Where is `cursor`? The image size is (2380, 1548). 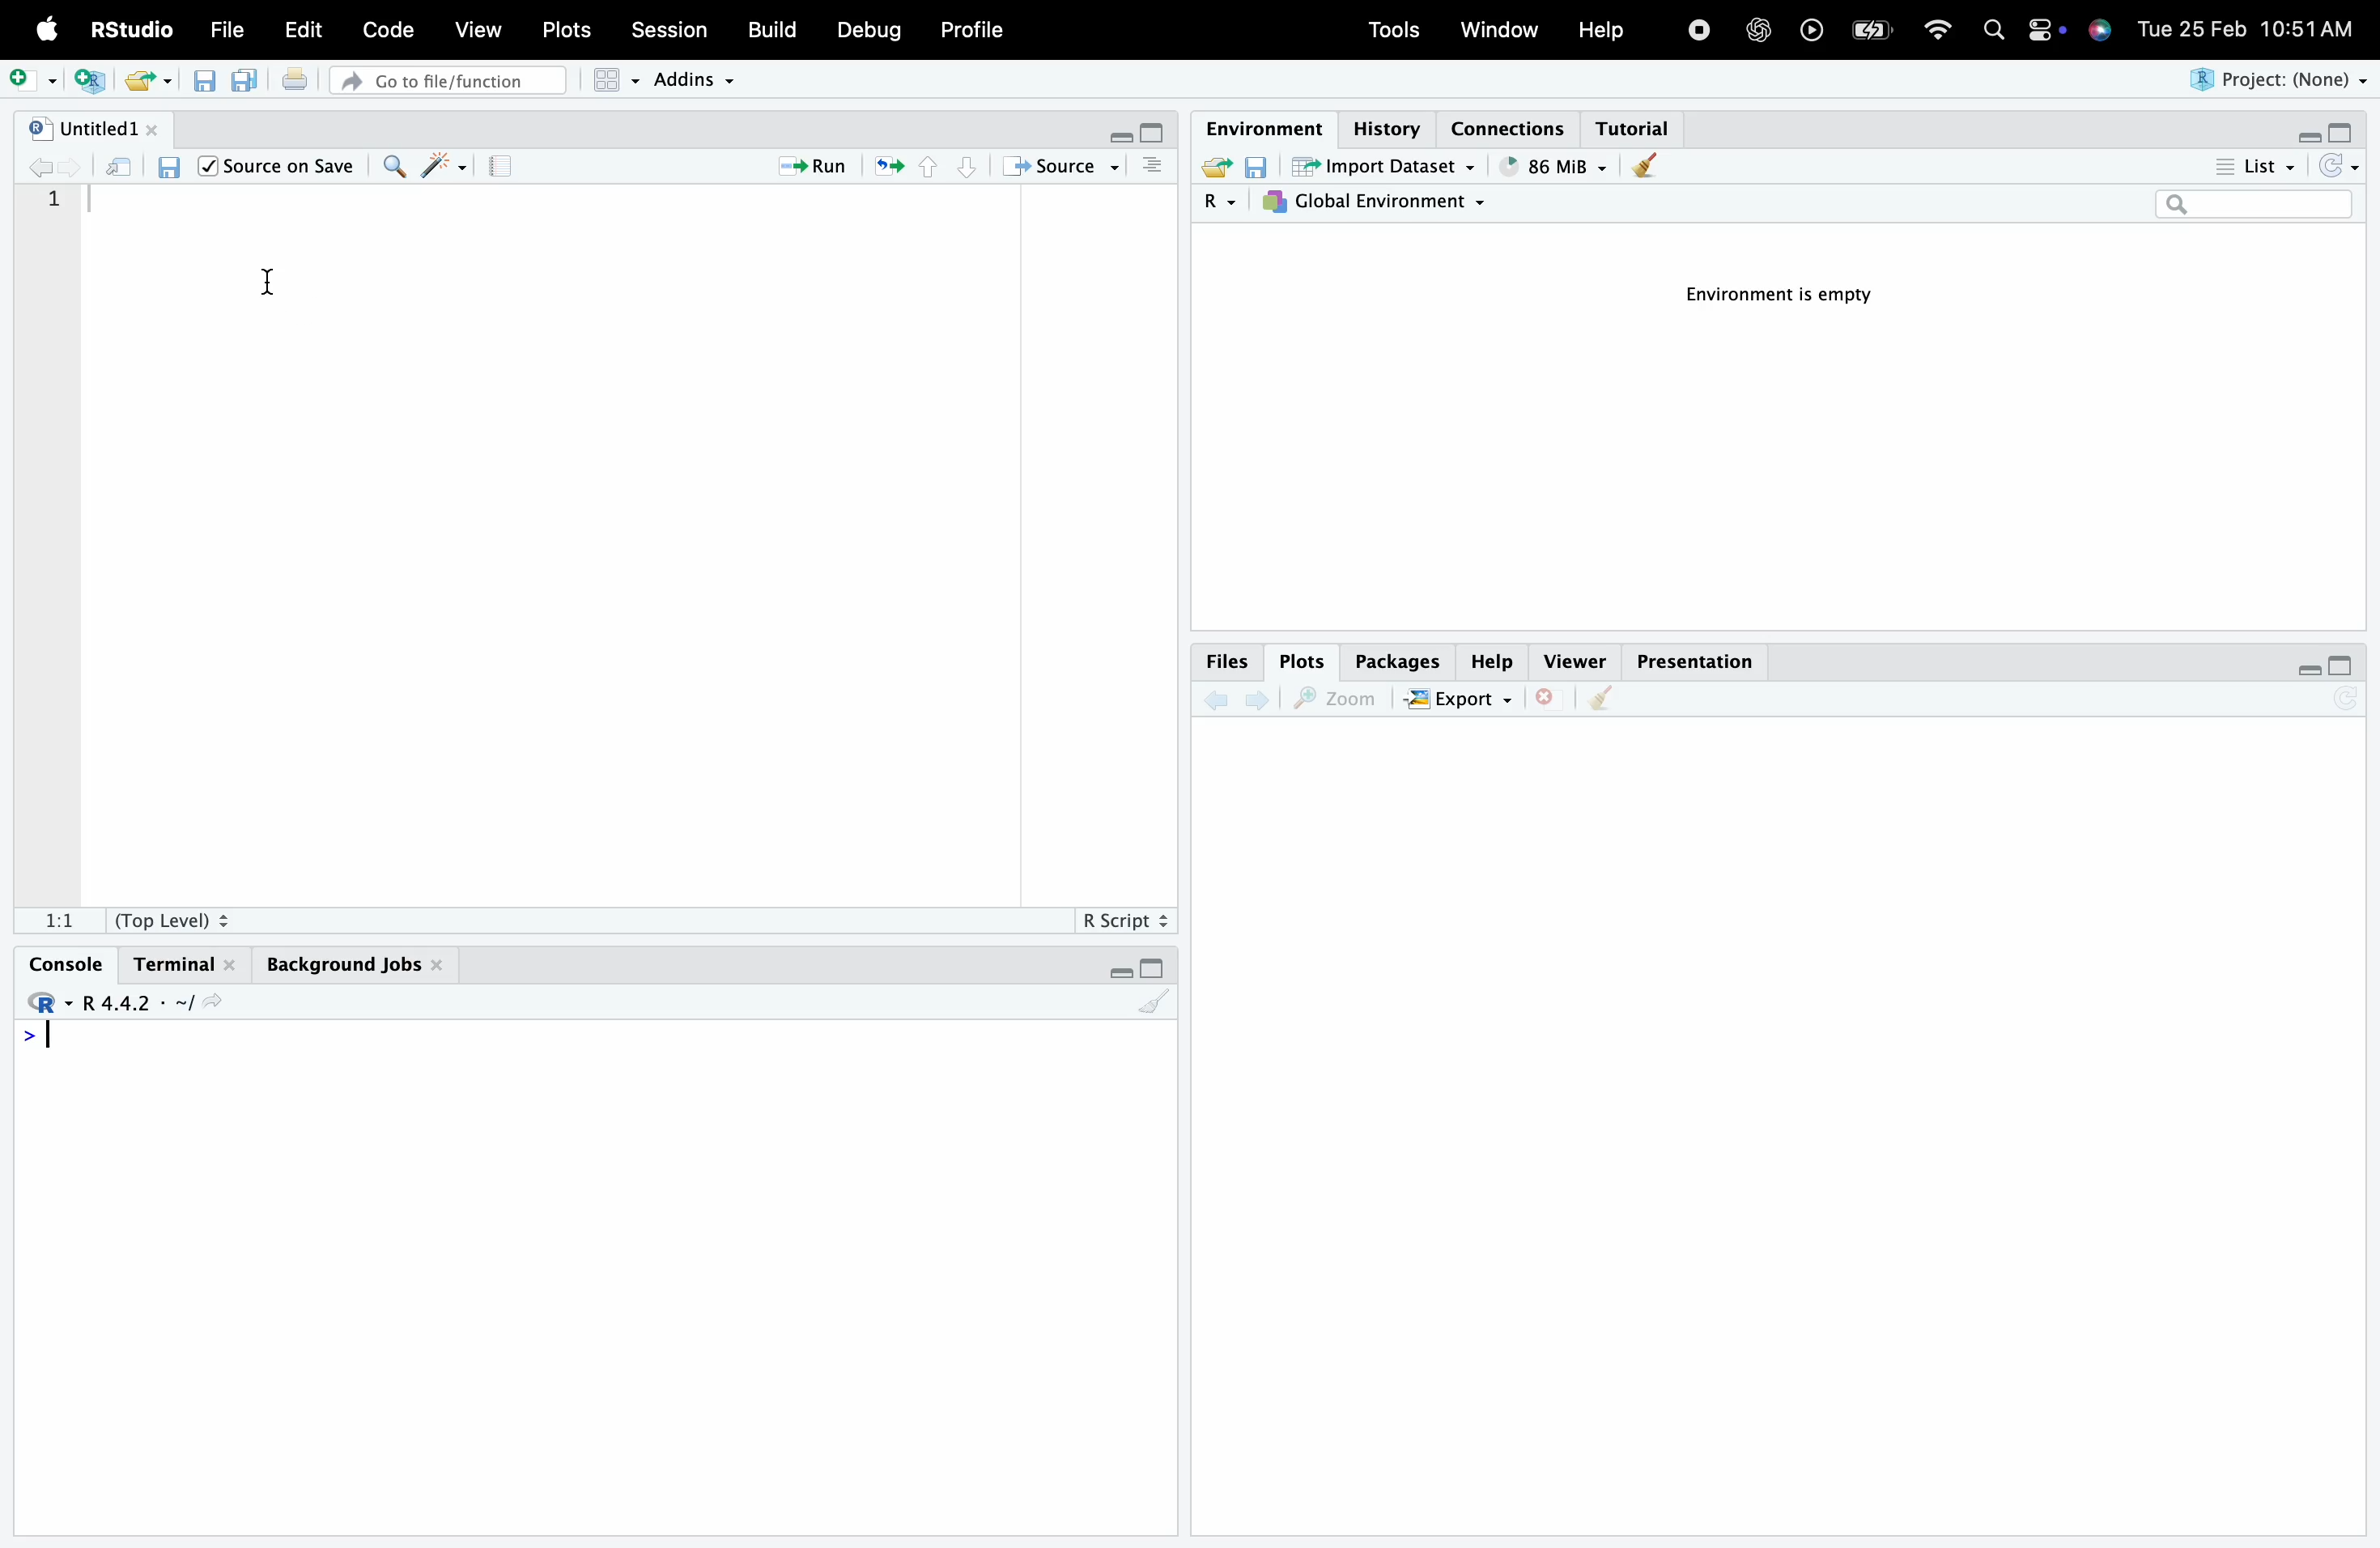
cursor is located at coordinates (288, 295).